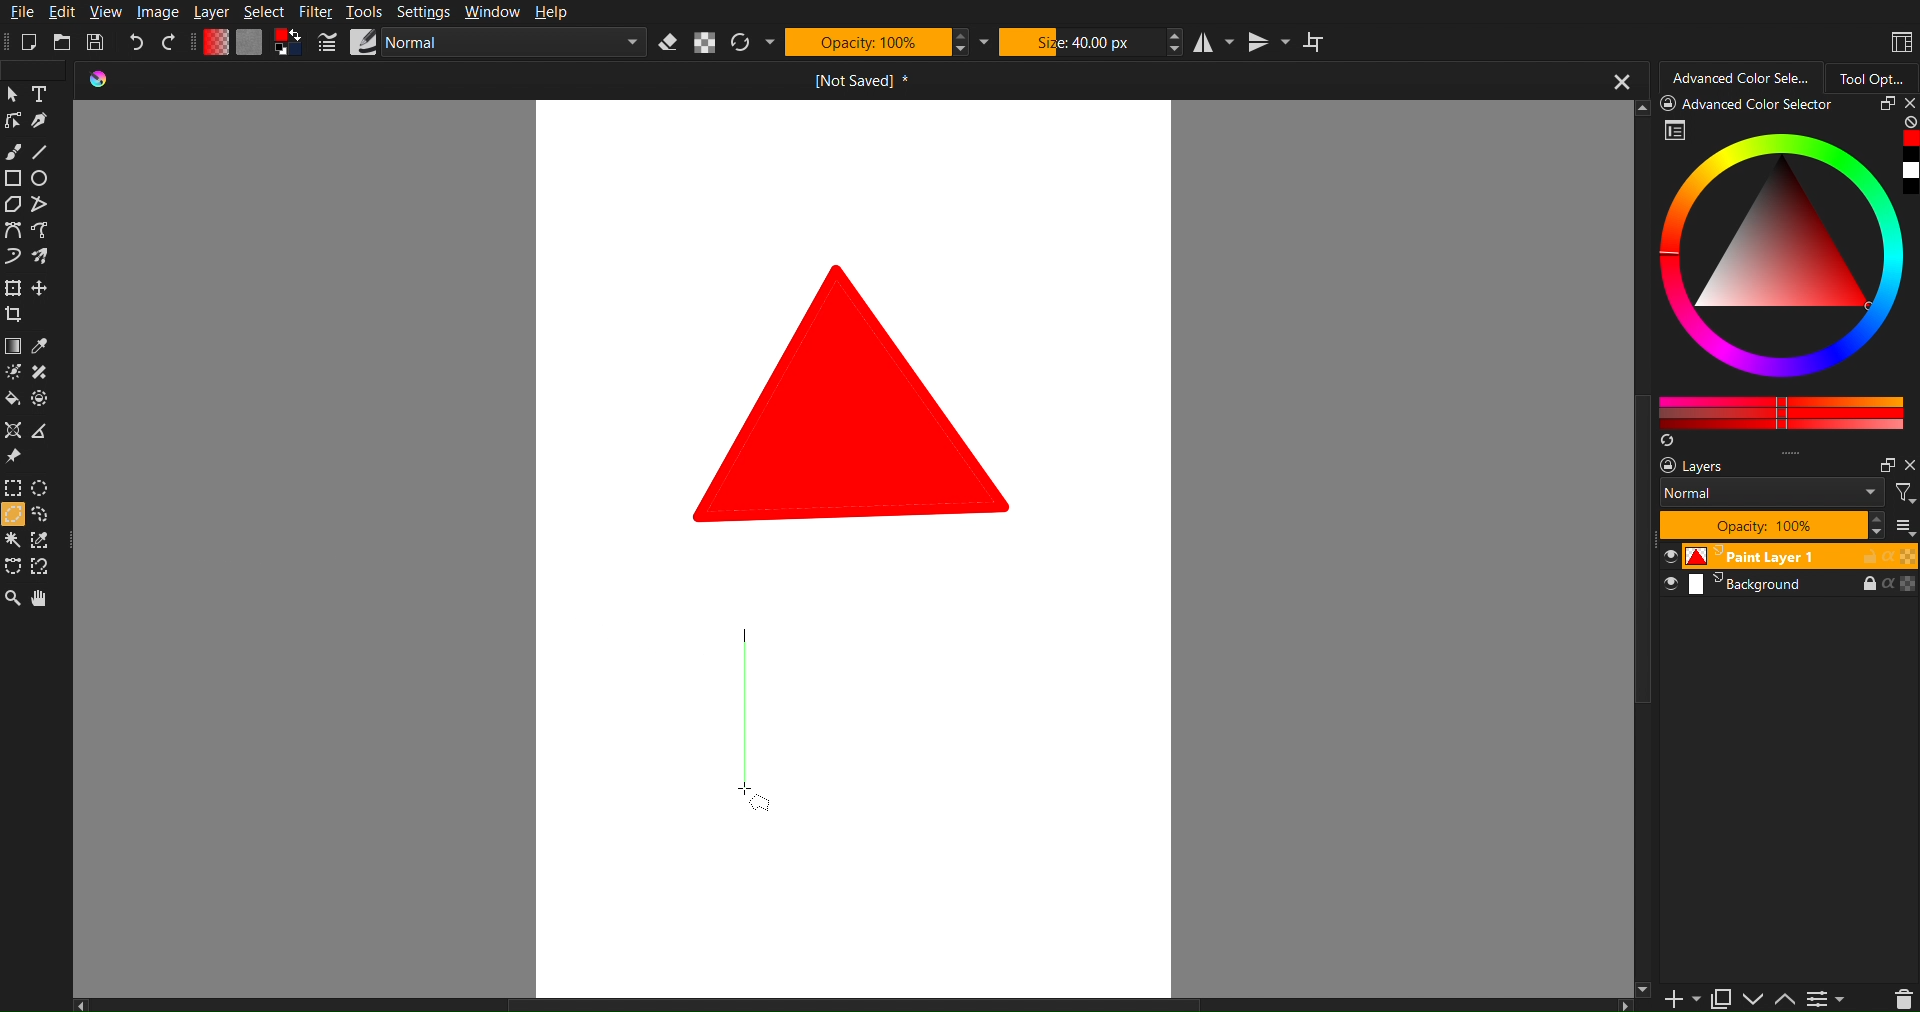  What do you see at coordinates (172, 40) in the screenshot?
I see `Redo` at bounding box center [172, 40].